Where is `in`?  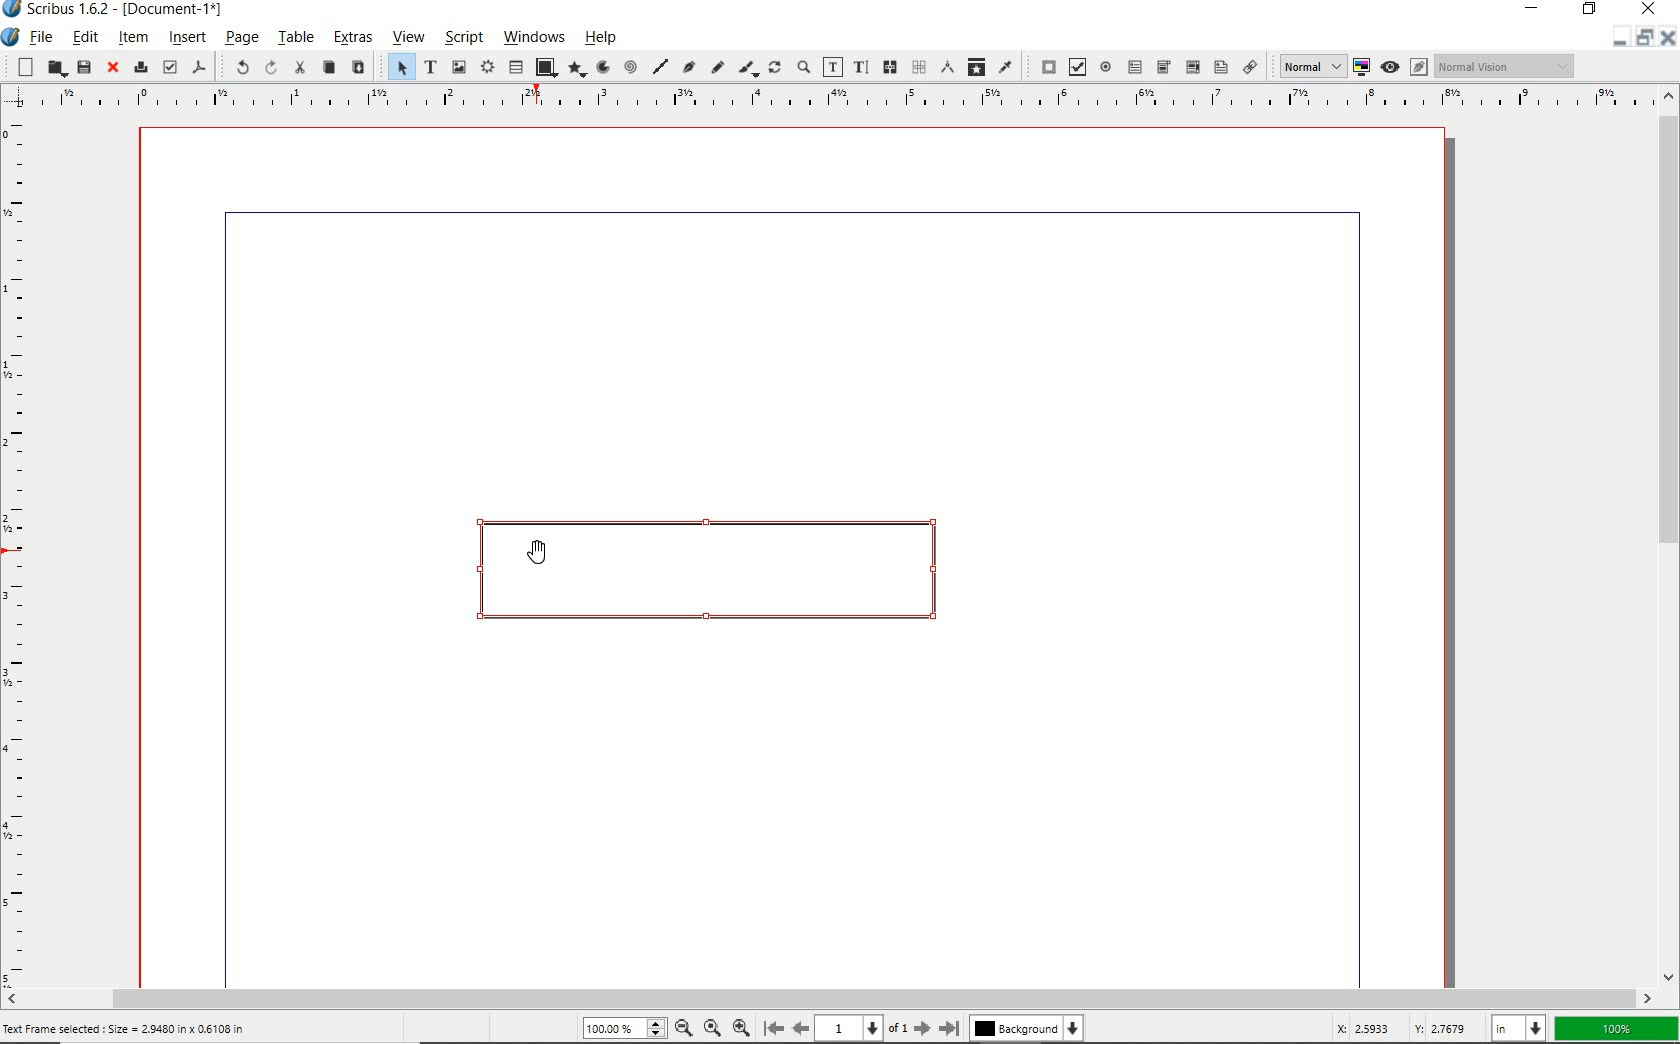
in is located at coordinates (1521, 1027).